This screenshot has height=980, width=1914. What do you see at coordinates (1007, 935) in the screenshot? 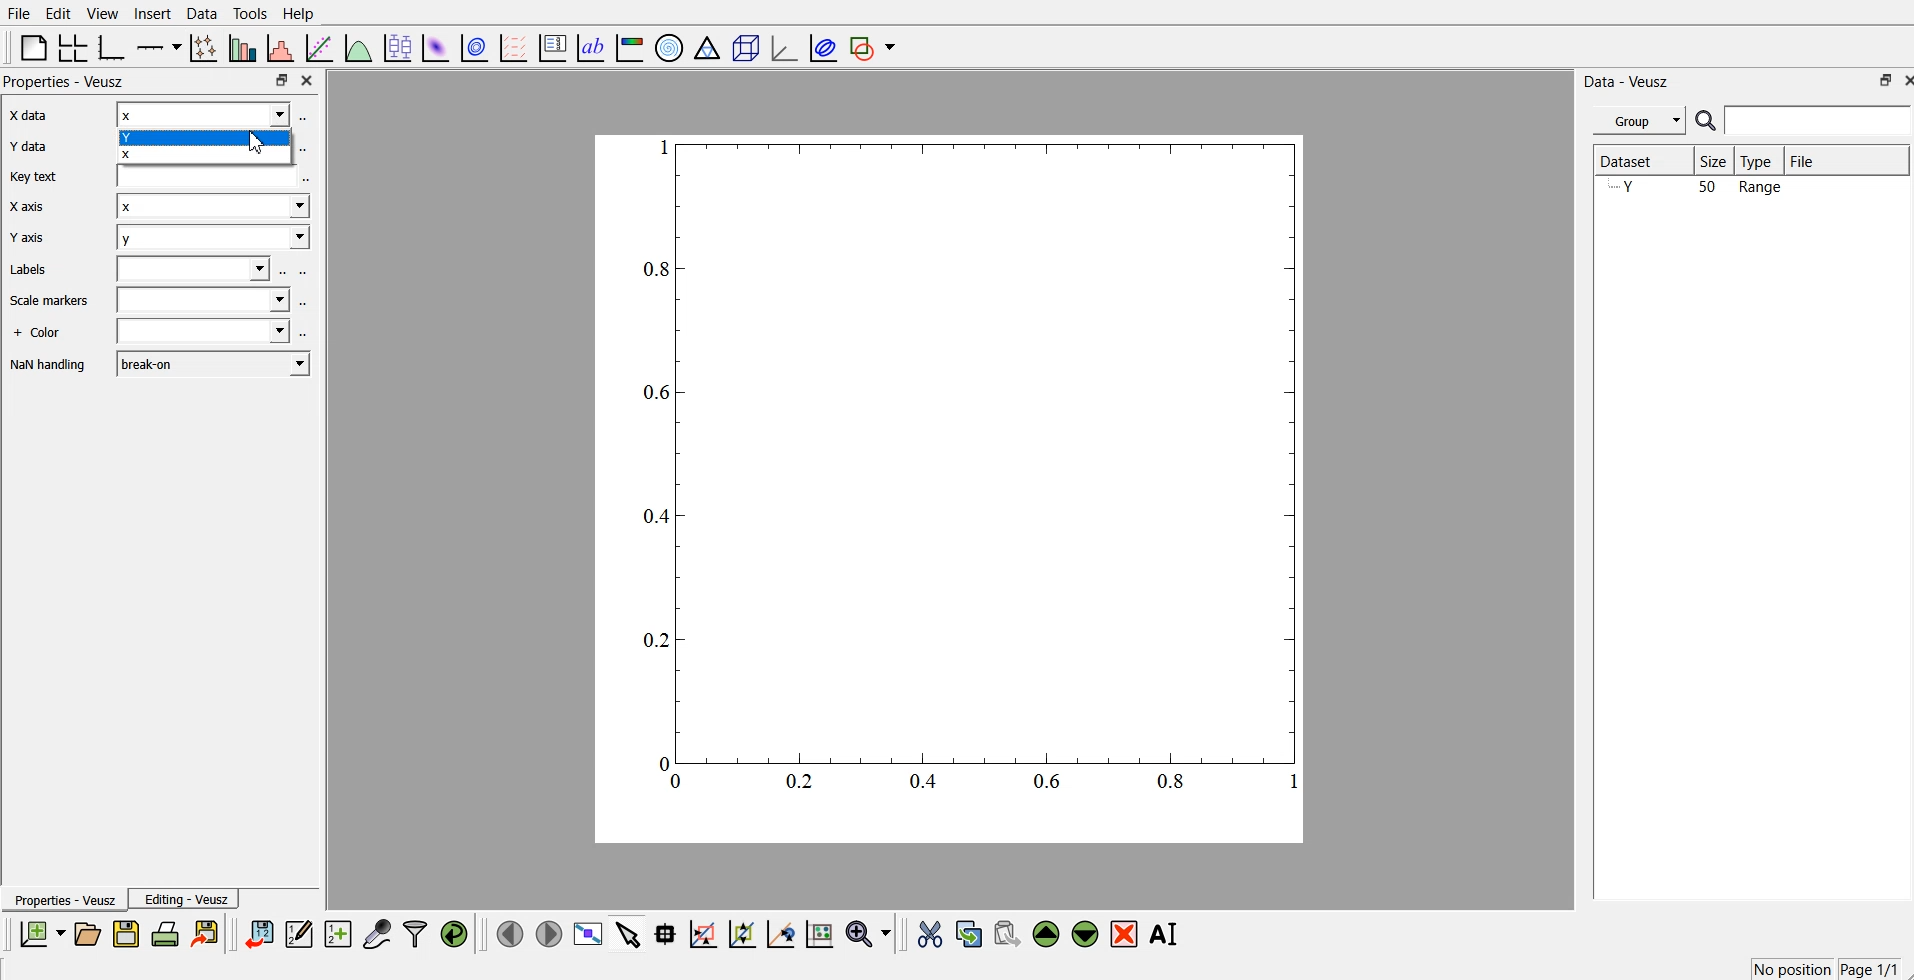
I see `paste the selected widgets` at bounding box center [1007, 935].